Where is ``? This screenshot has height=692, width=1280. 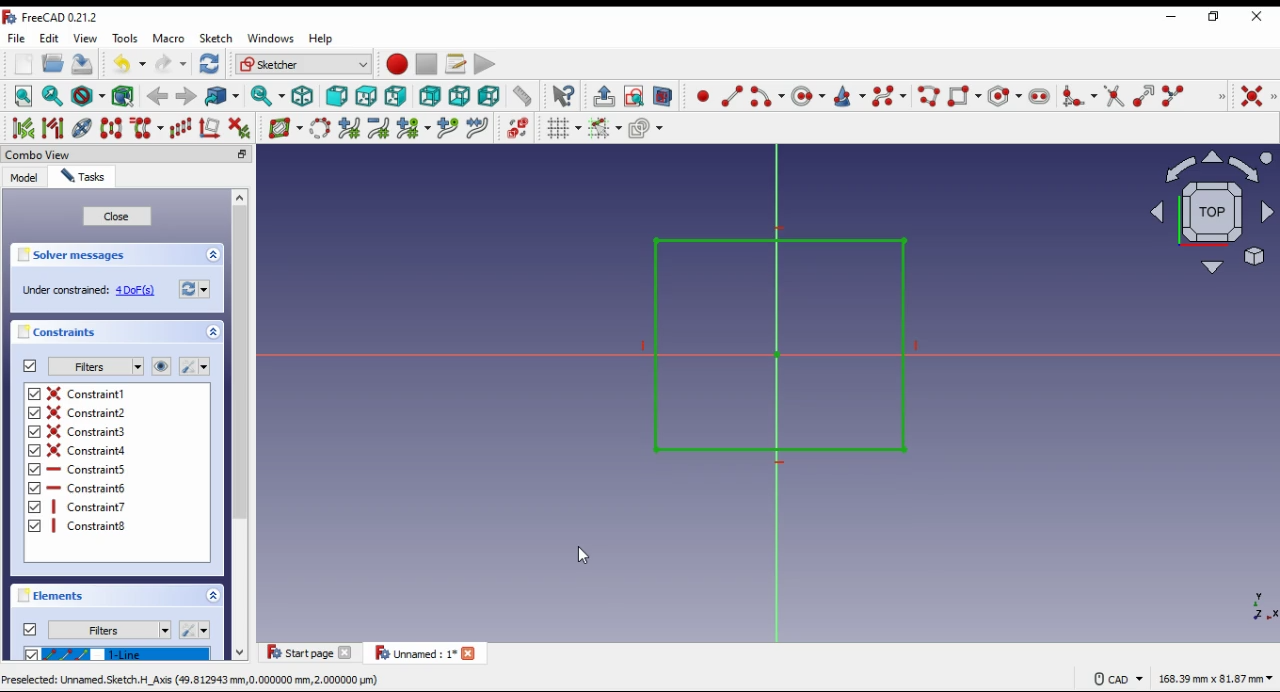
 is located at coordinates (267, 96).